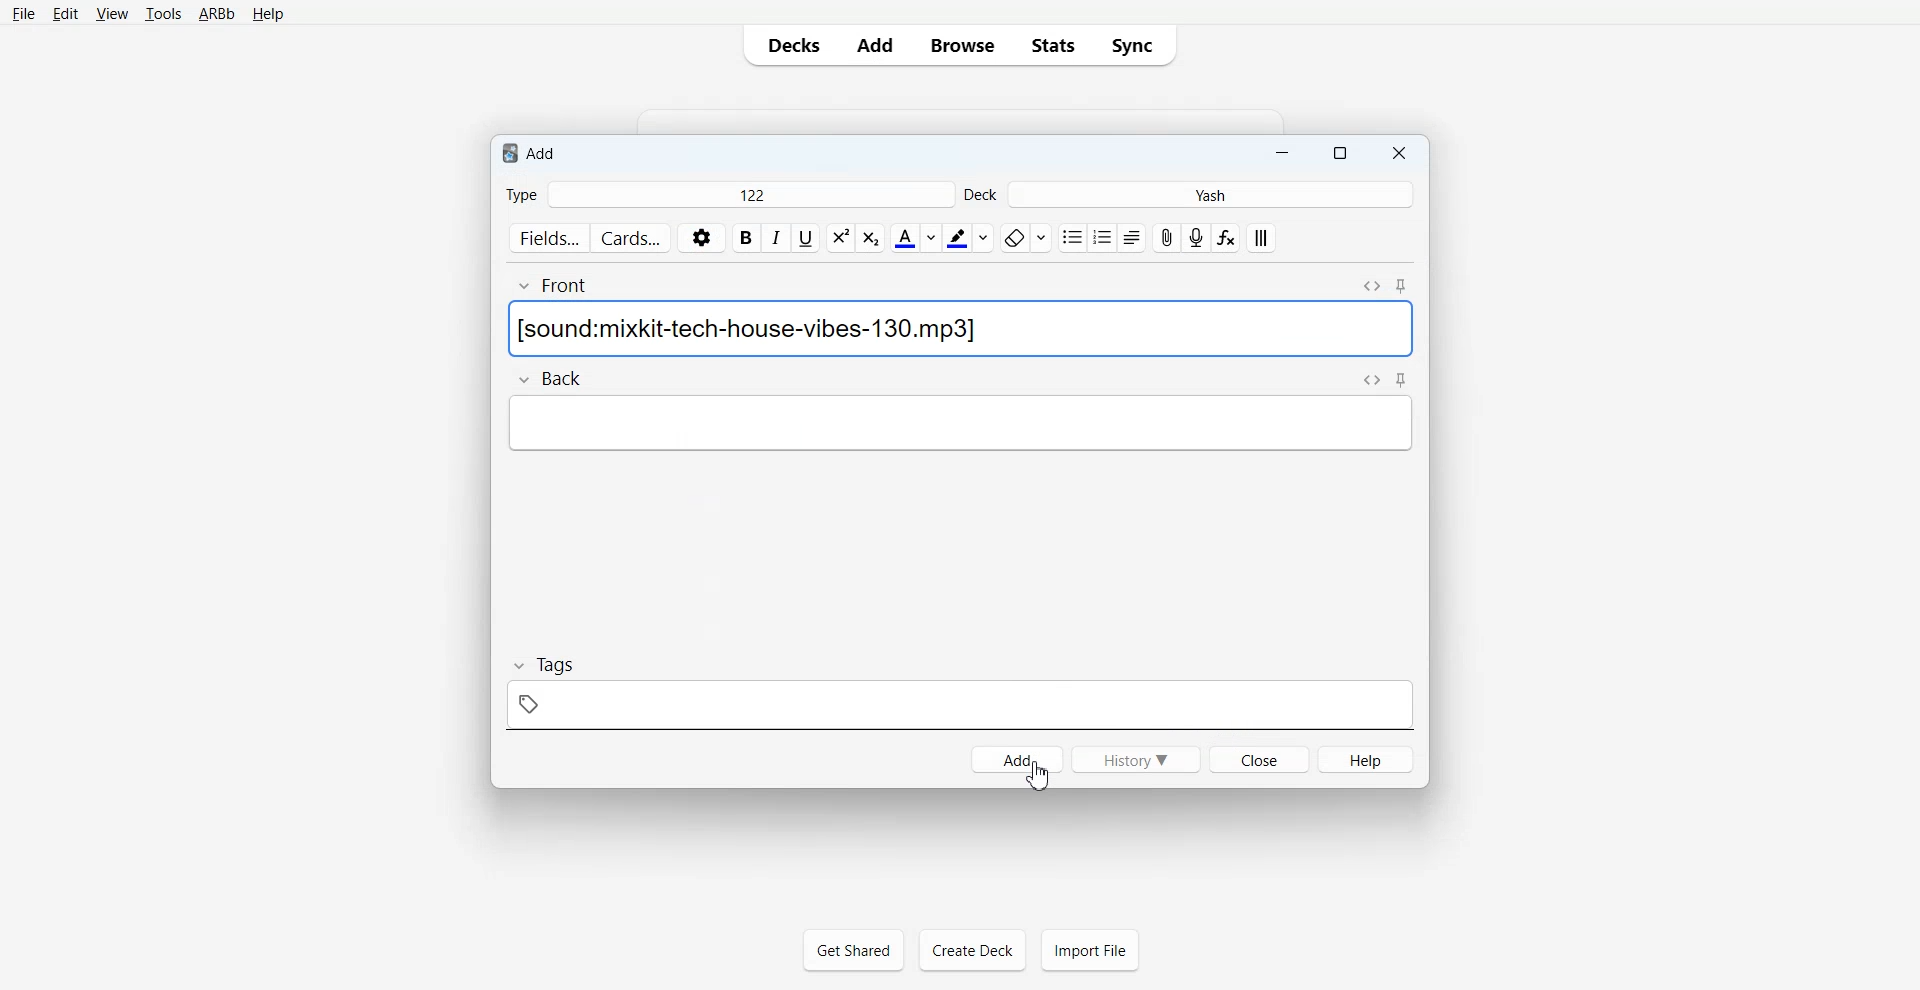  What do you see at coordinates (1283, 154) in the screenshot?
I see `Minimize` at bounding box center [1283, 154].